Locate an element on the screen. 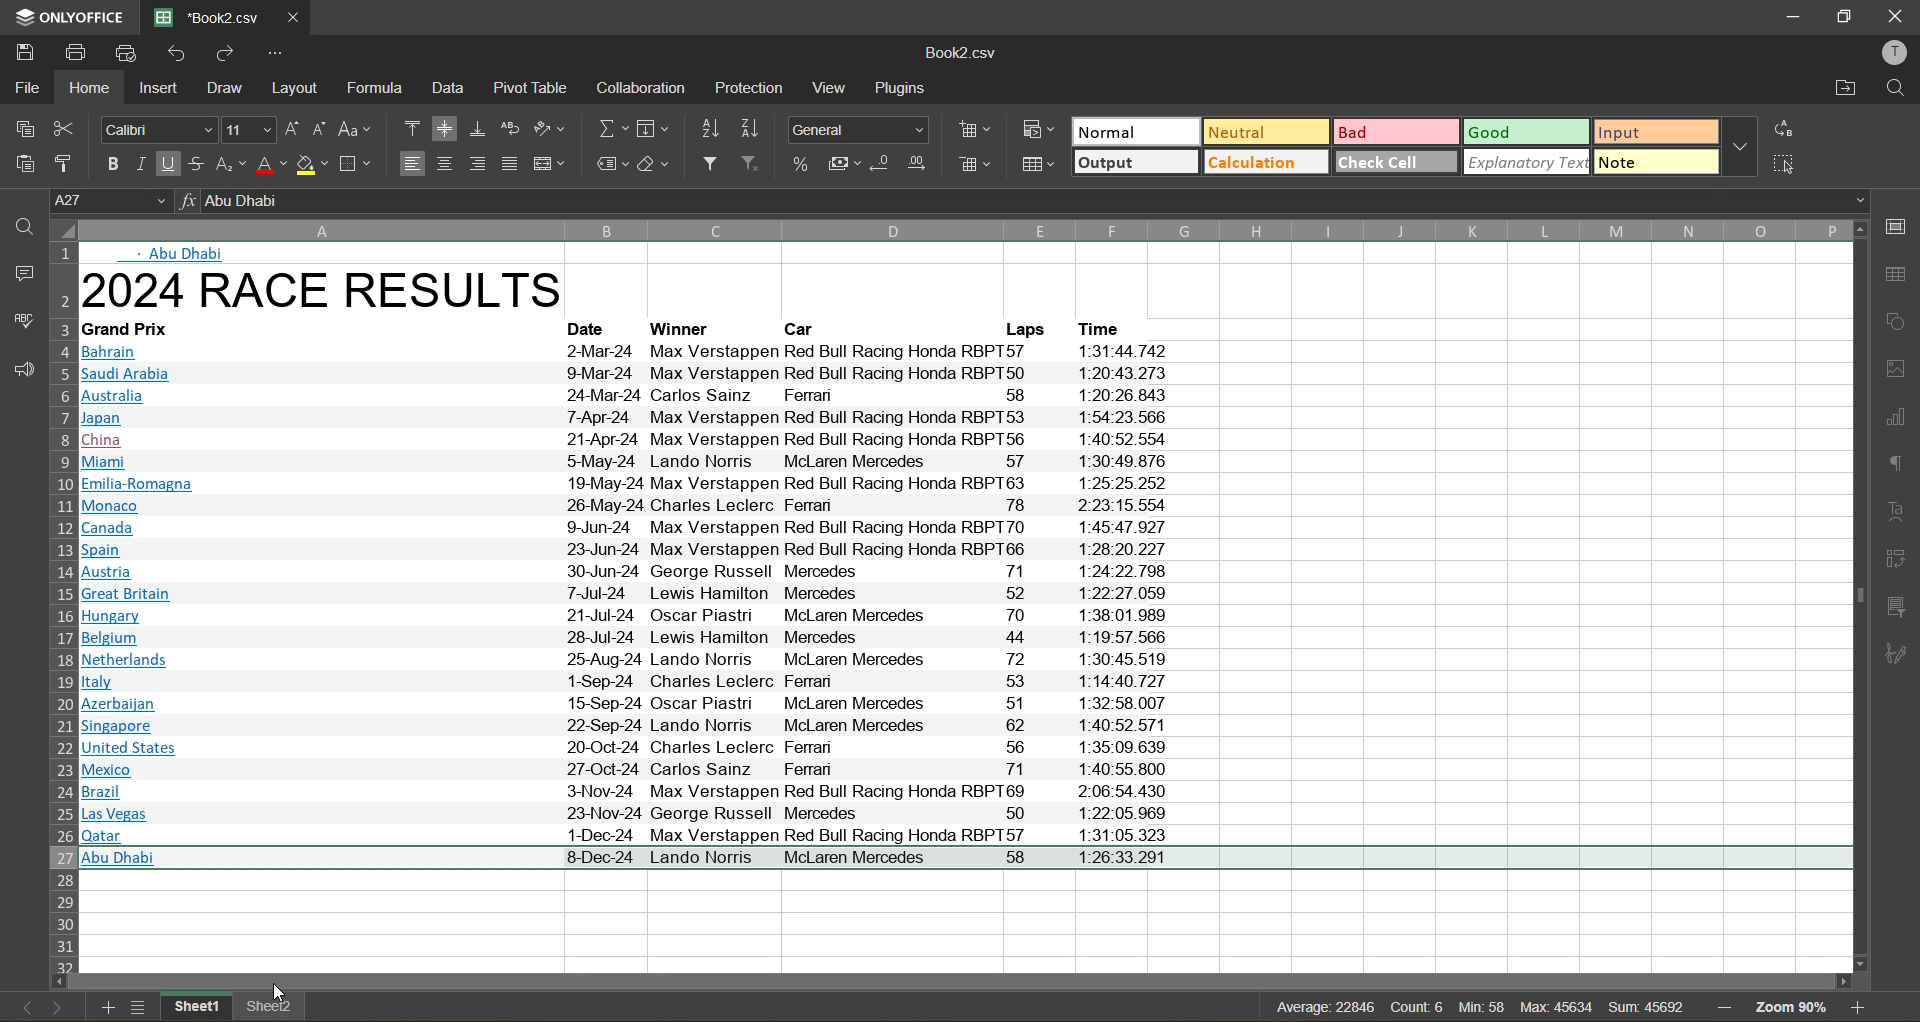 Image resolution: width=1920 pixels, height=1022 pixels. sort ascending is located at coordinates (708, 129).